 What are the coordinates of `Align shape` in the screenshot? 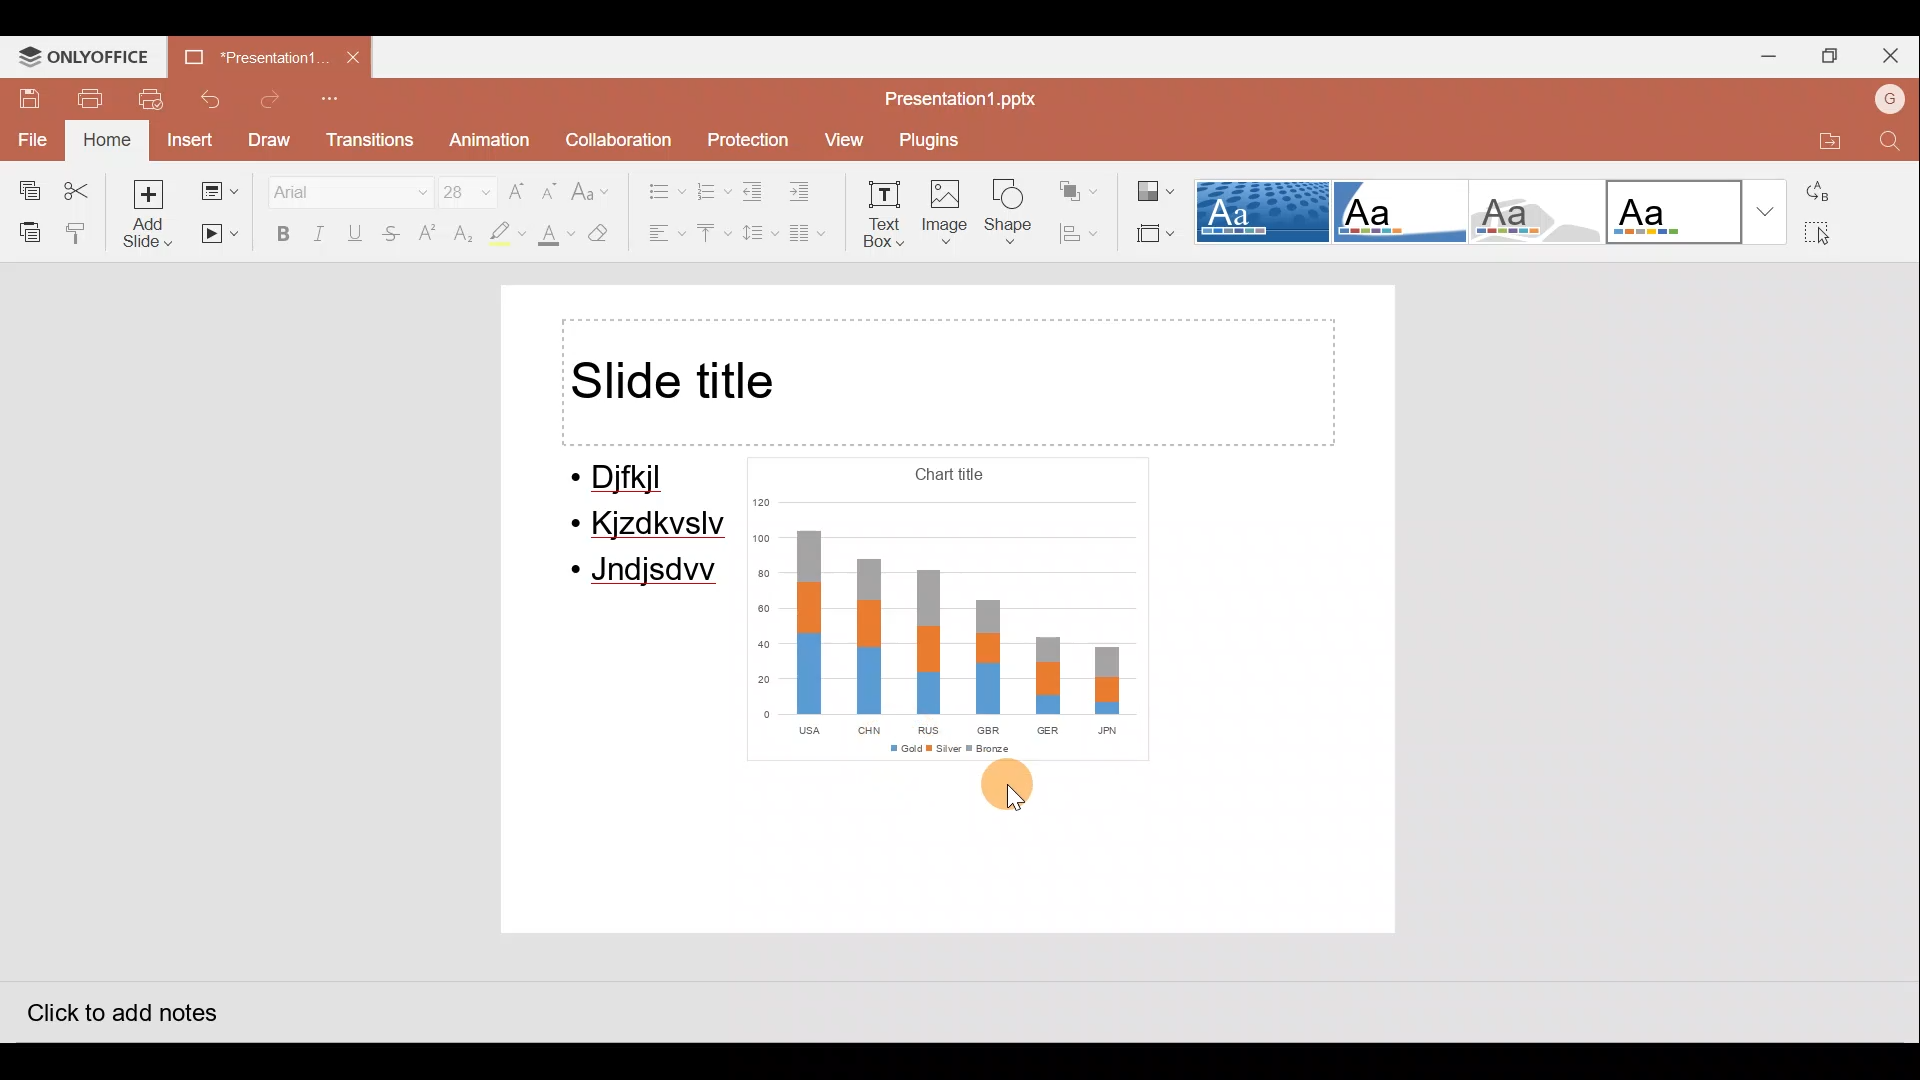 It's located at (1084, 233).